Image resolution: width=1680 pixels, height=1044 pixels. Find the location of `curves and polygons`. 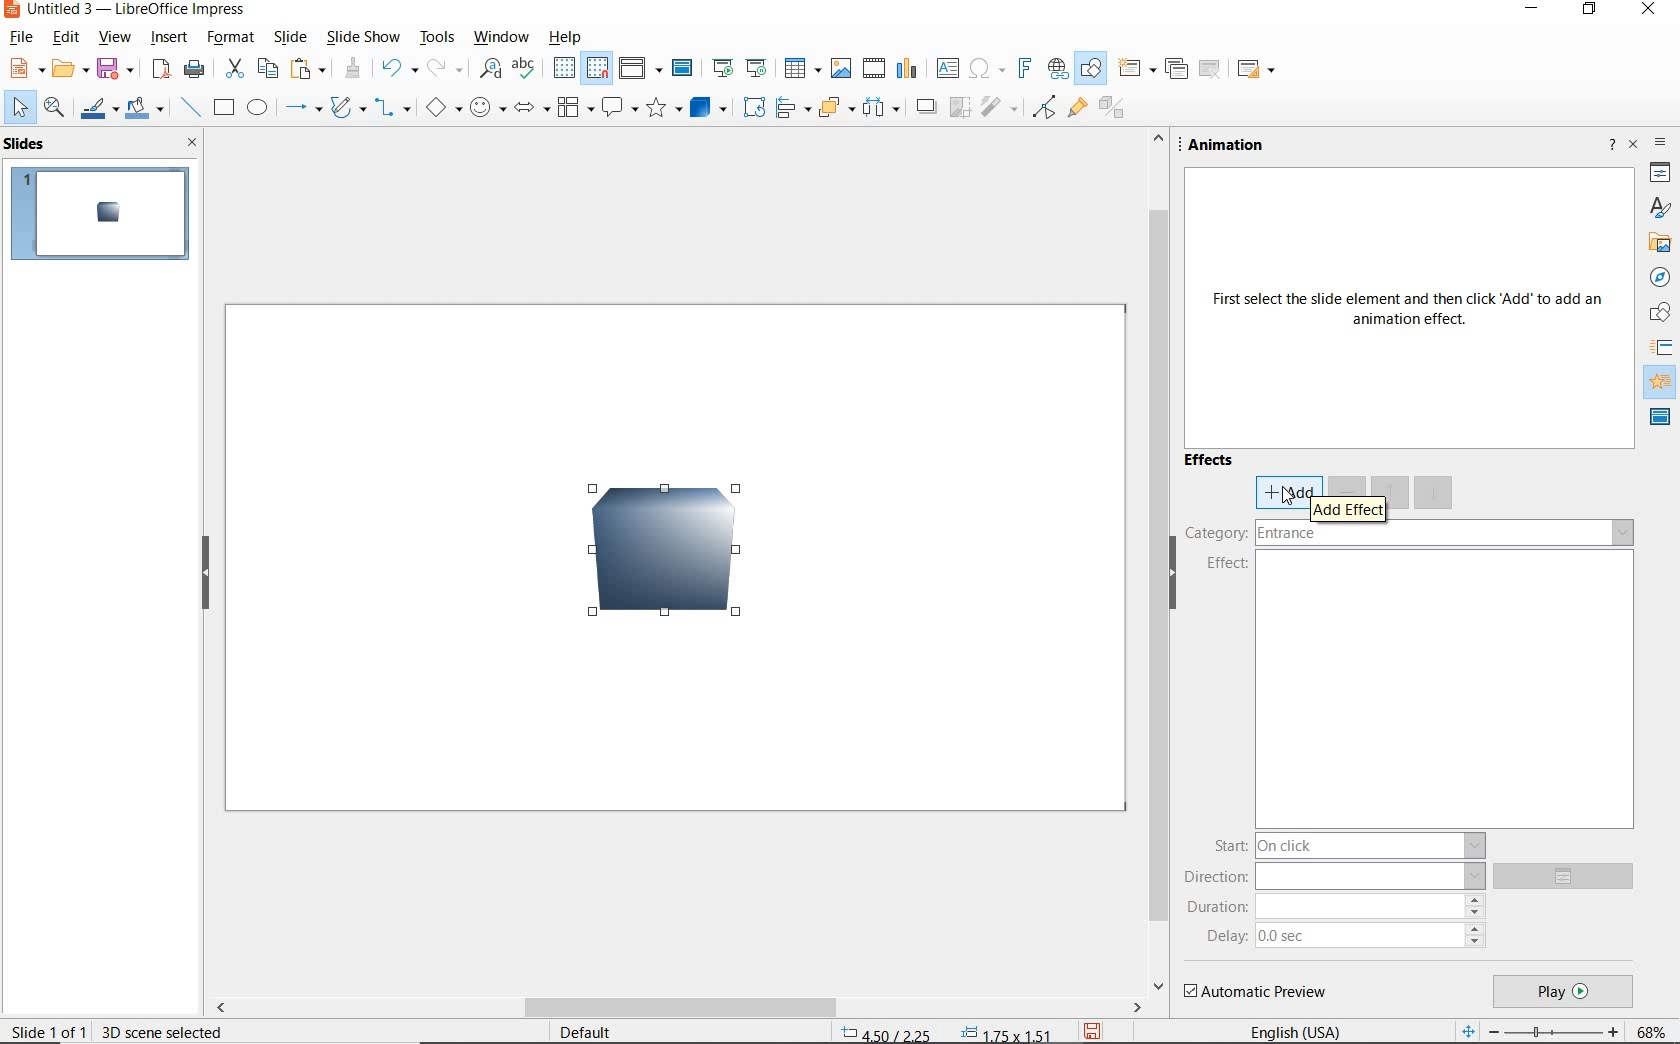

curves and polygons is located at coordinates (347, 110).